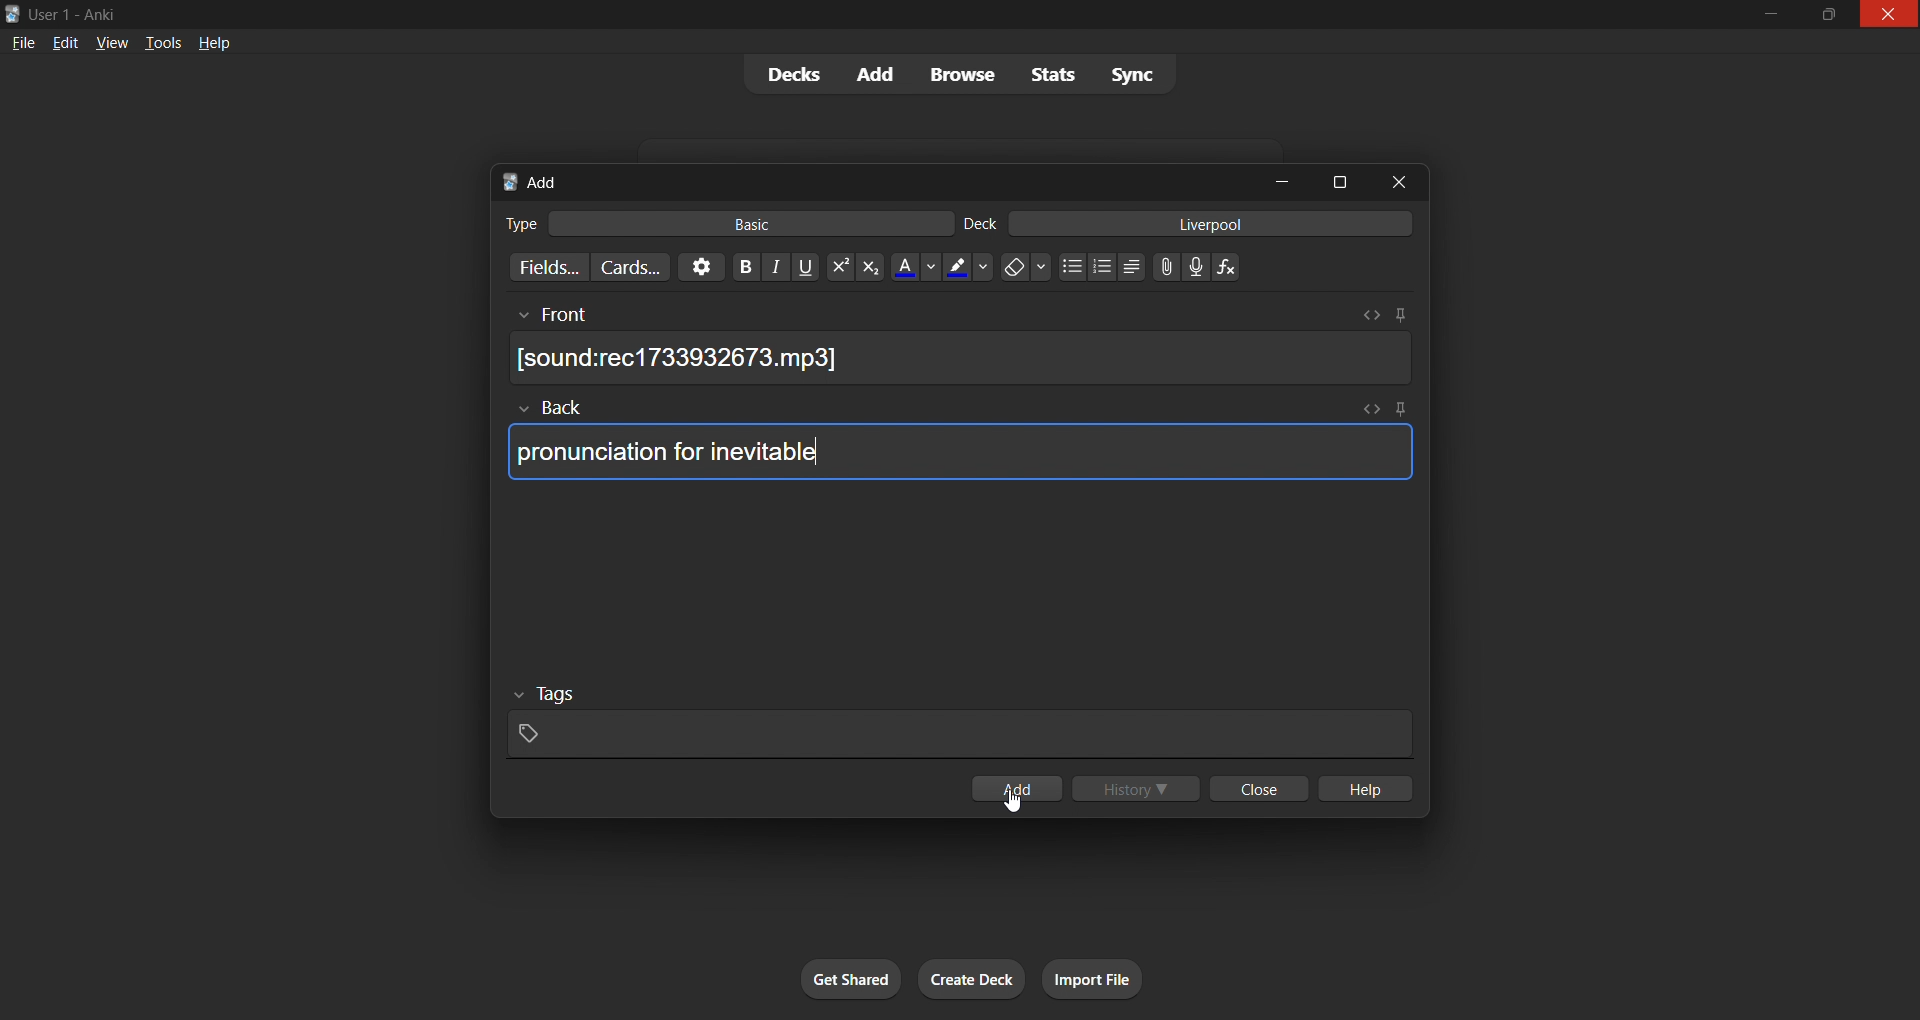  I want to click on typing cursor, so click(814, 459).